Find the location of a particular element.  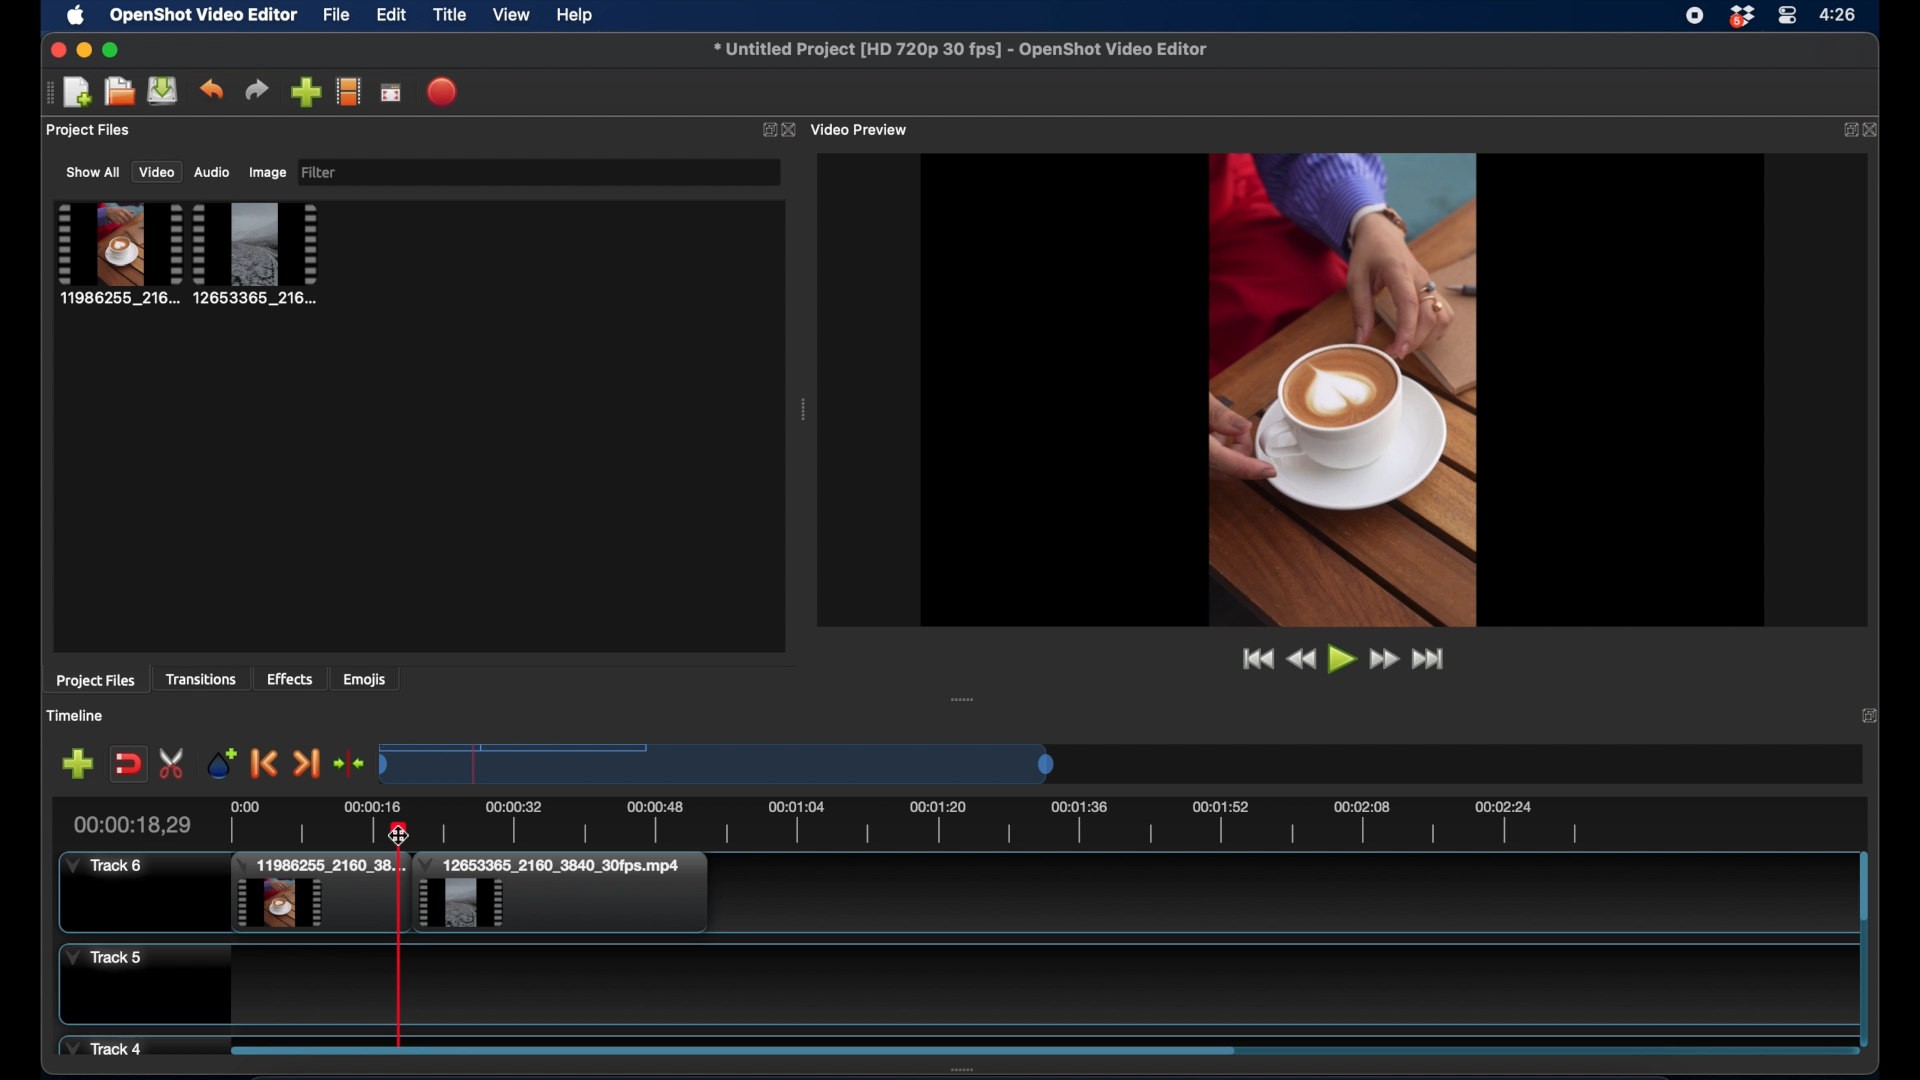

choose profile is located at coordinates (348, 91).